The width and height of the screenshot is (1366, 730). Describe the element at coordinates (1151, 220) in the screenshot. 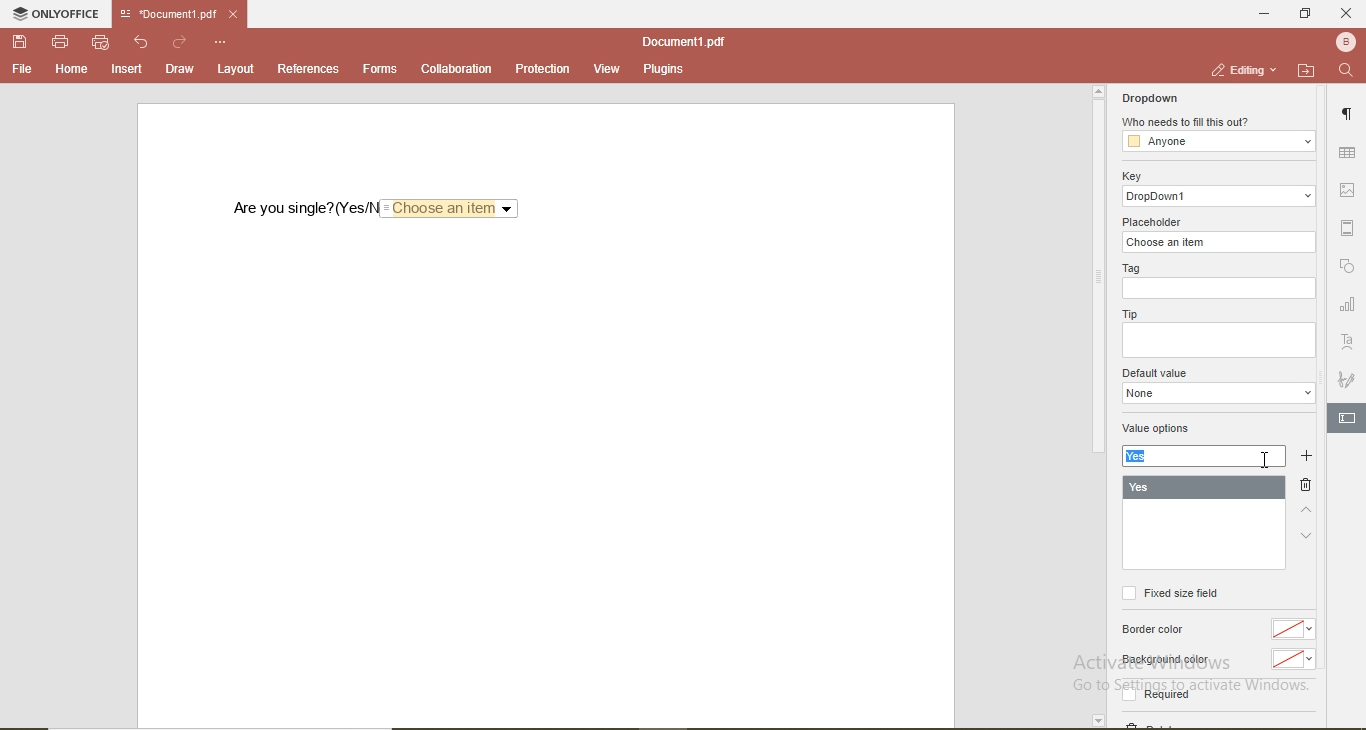

I see `placeholder` at that location.